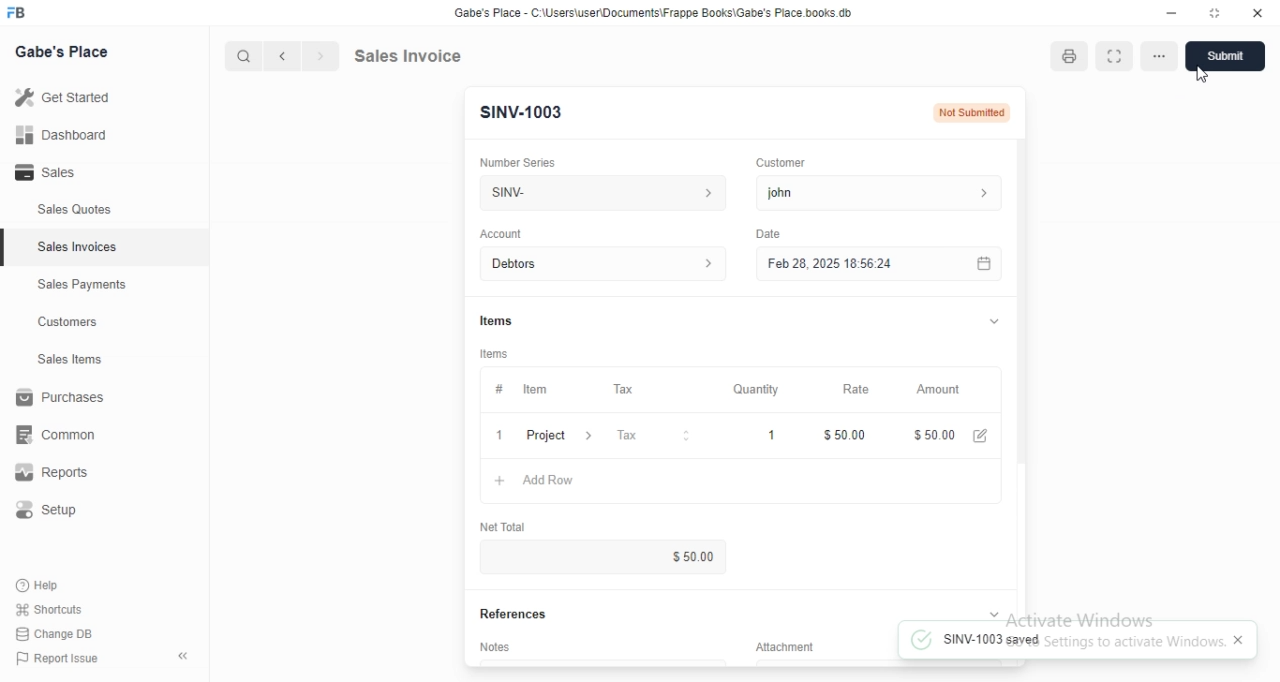 Image resolution: width=1280 pixels, height=682 pixels. I want to click on SINV-1003, so click(528, 112).